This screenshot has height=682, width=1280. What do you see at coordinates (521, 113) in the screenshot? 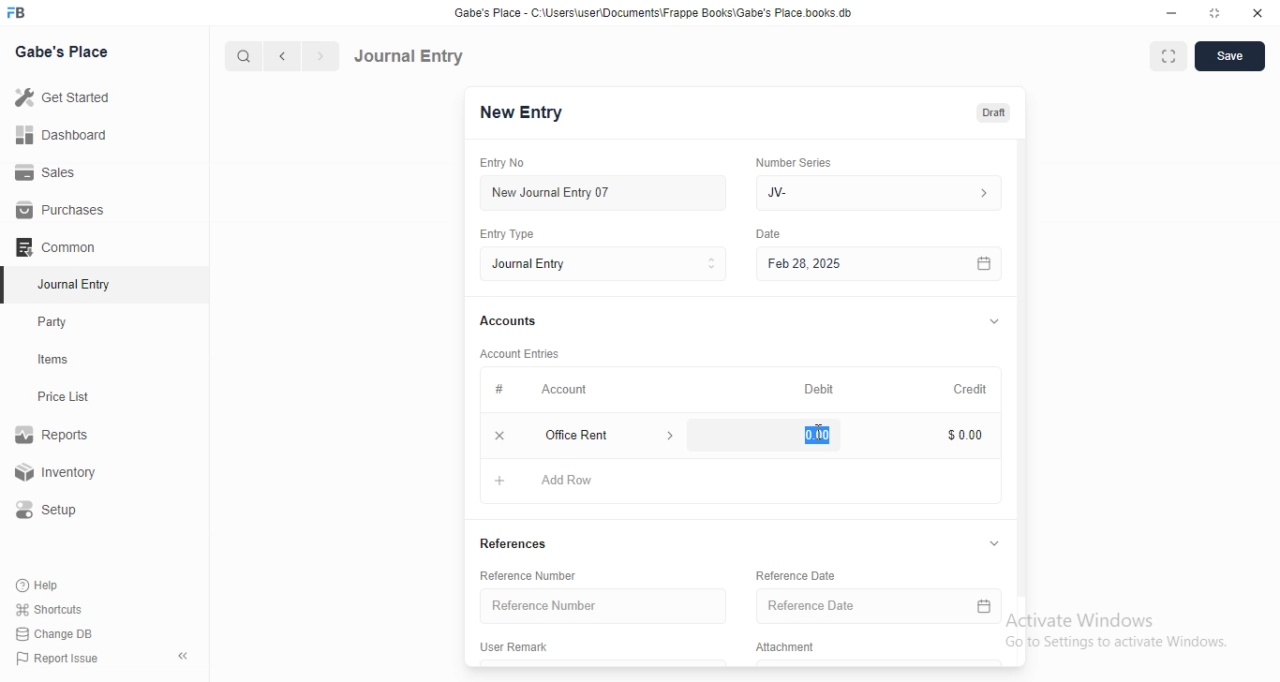
I see `New Entry` at bounding box center [521, 113].